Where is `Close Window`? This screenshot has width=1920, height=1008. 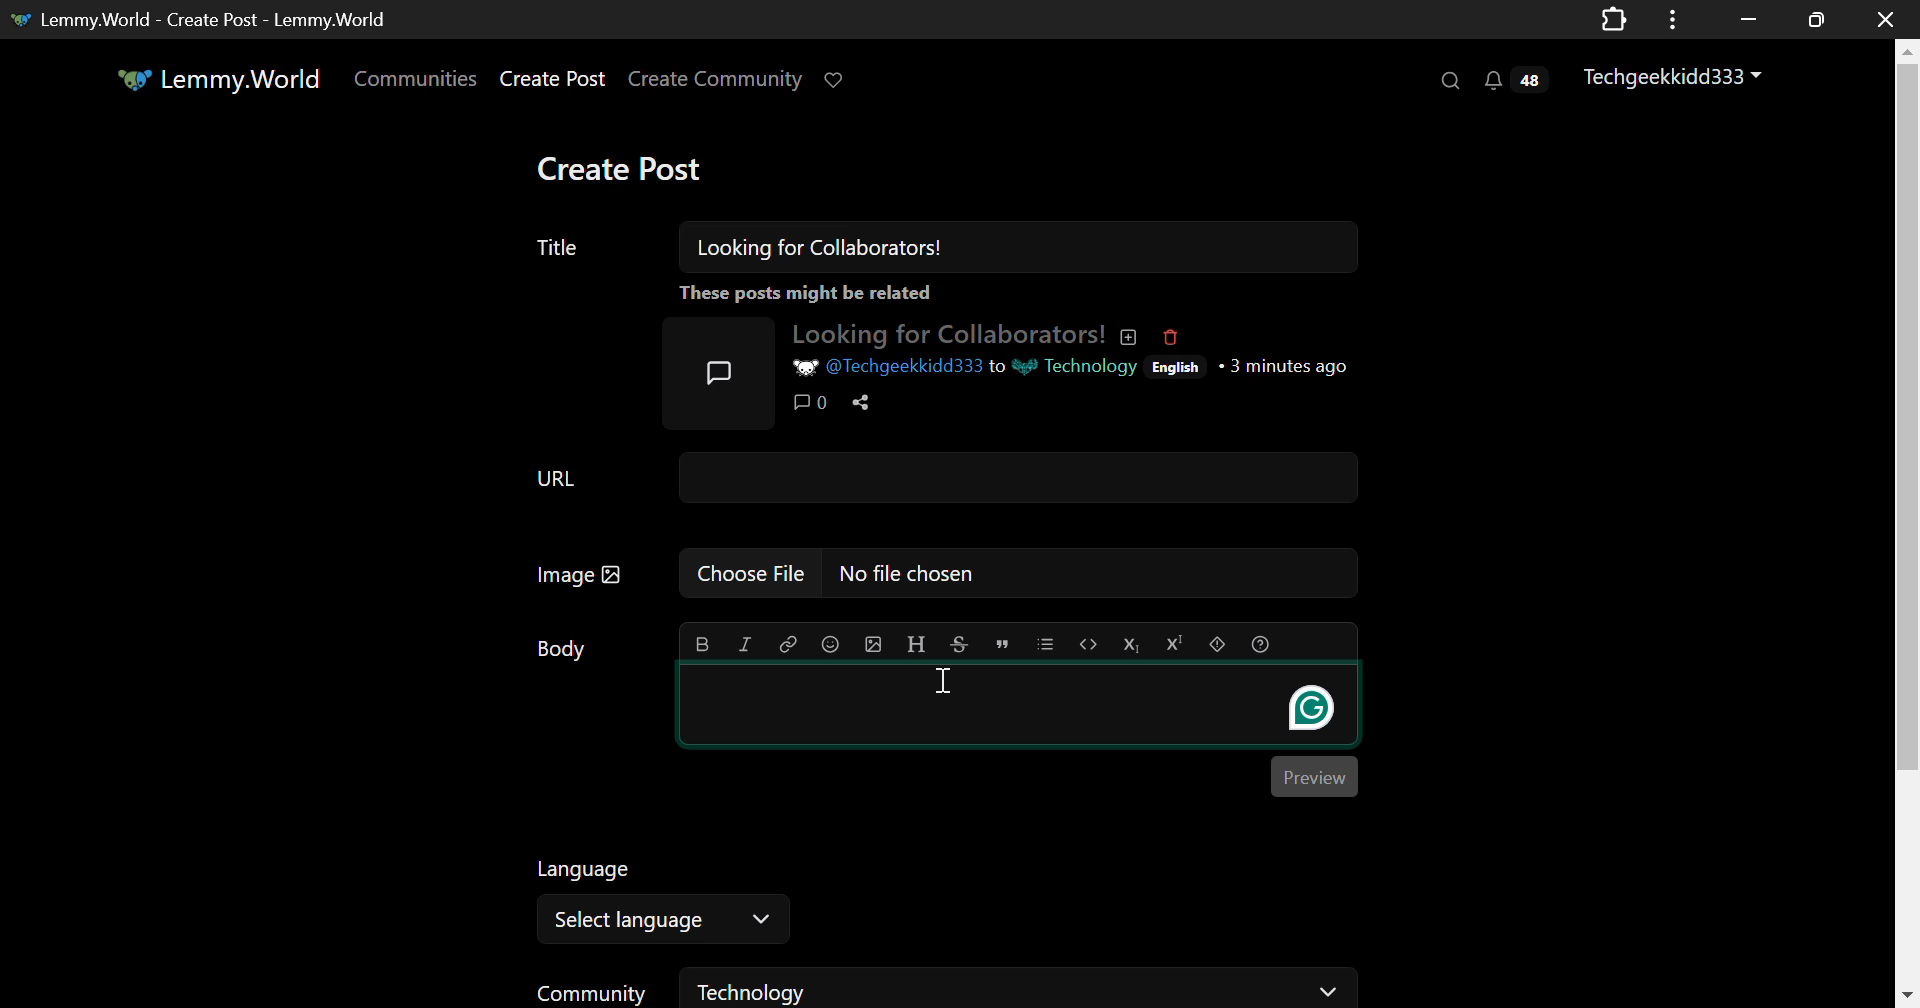
Close Window is located at coordinates (1880, 20).